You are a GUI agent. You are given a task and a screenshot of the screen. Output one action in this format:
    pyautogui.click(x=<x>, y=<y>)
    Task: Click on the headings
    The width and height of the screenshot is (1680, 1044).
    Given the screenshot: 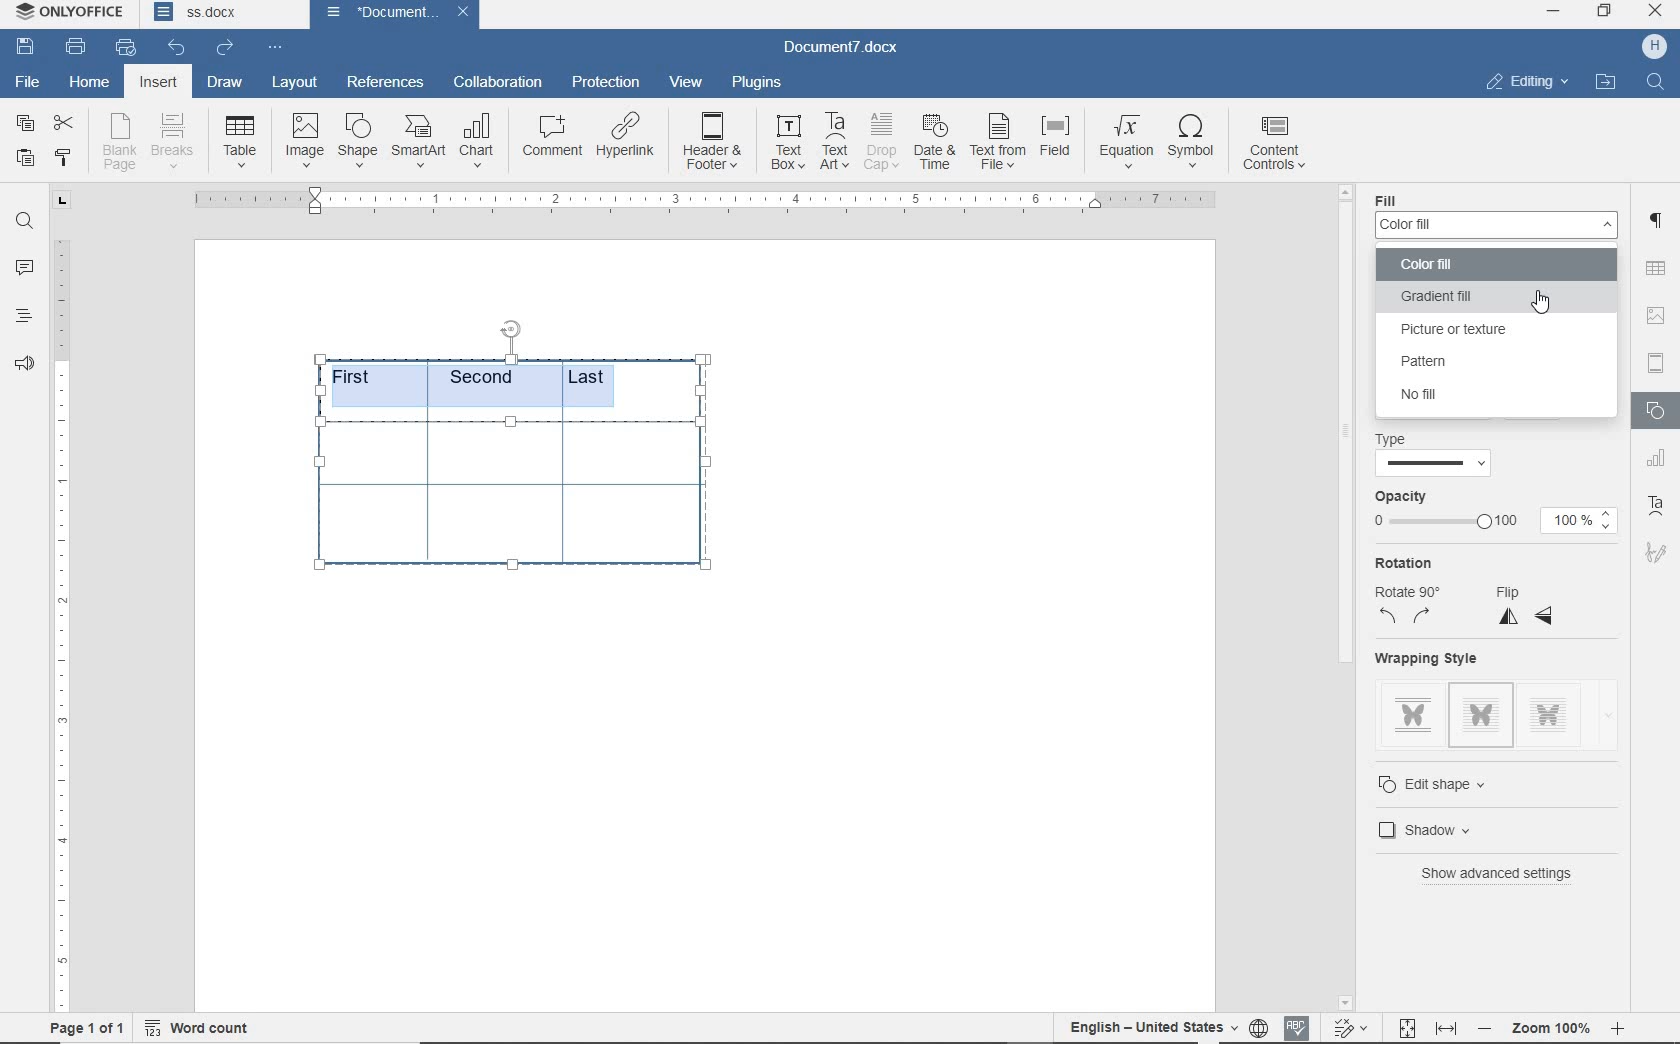 What is the action you would take?
    pyautogui.click(x=23, y=318)
    